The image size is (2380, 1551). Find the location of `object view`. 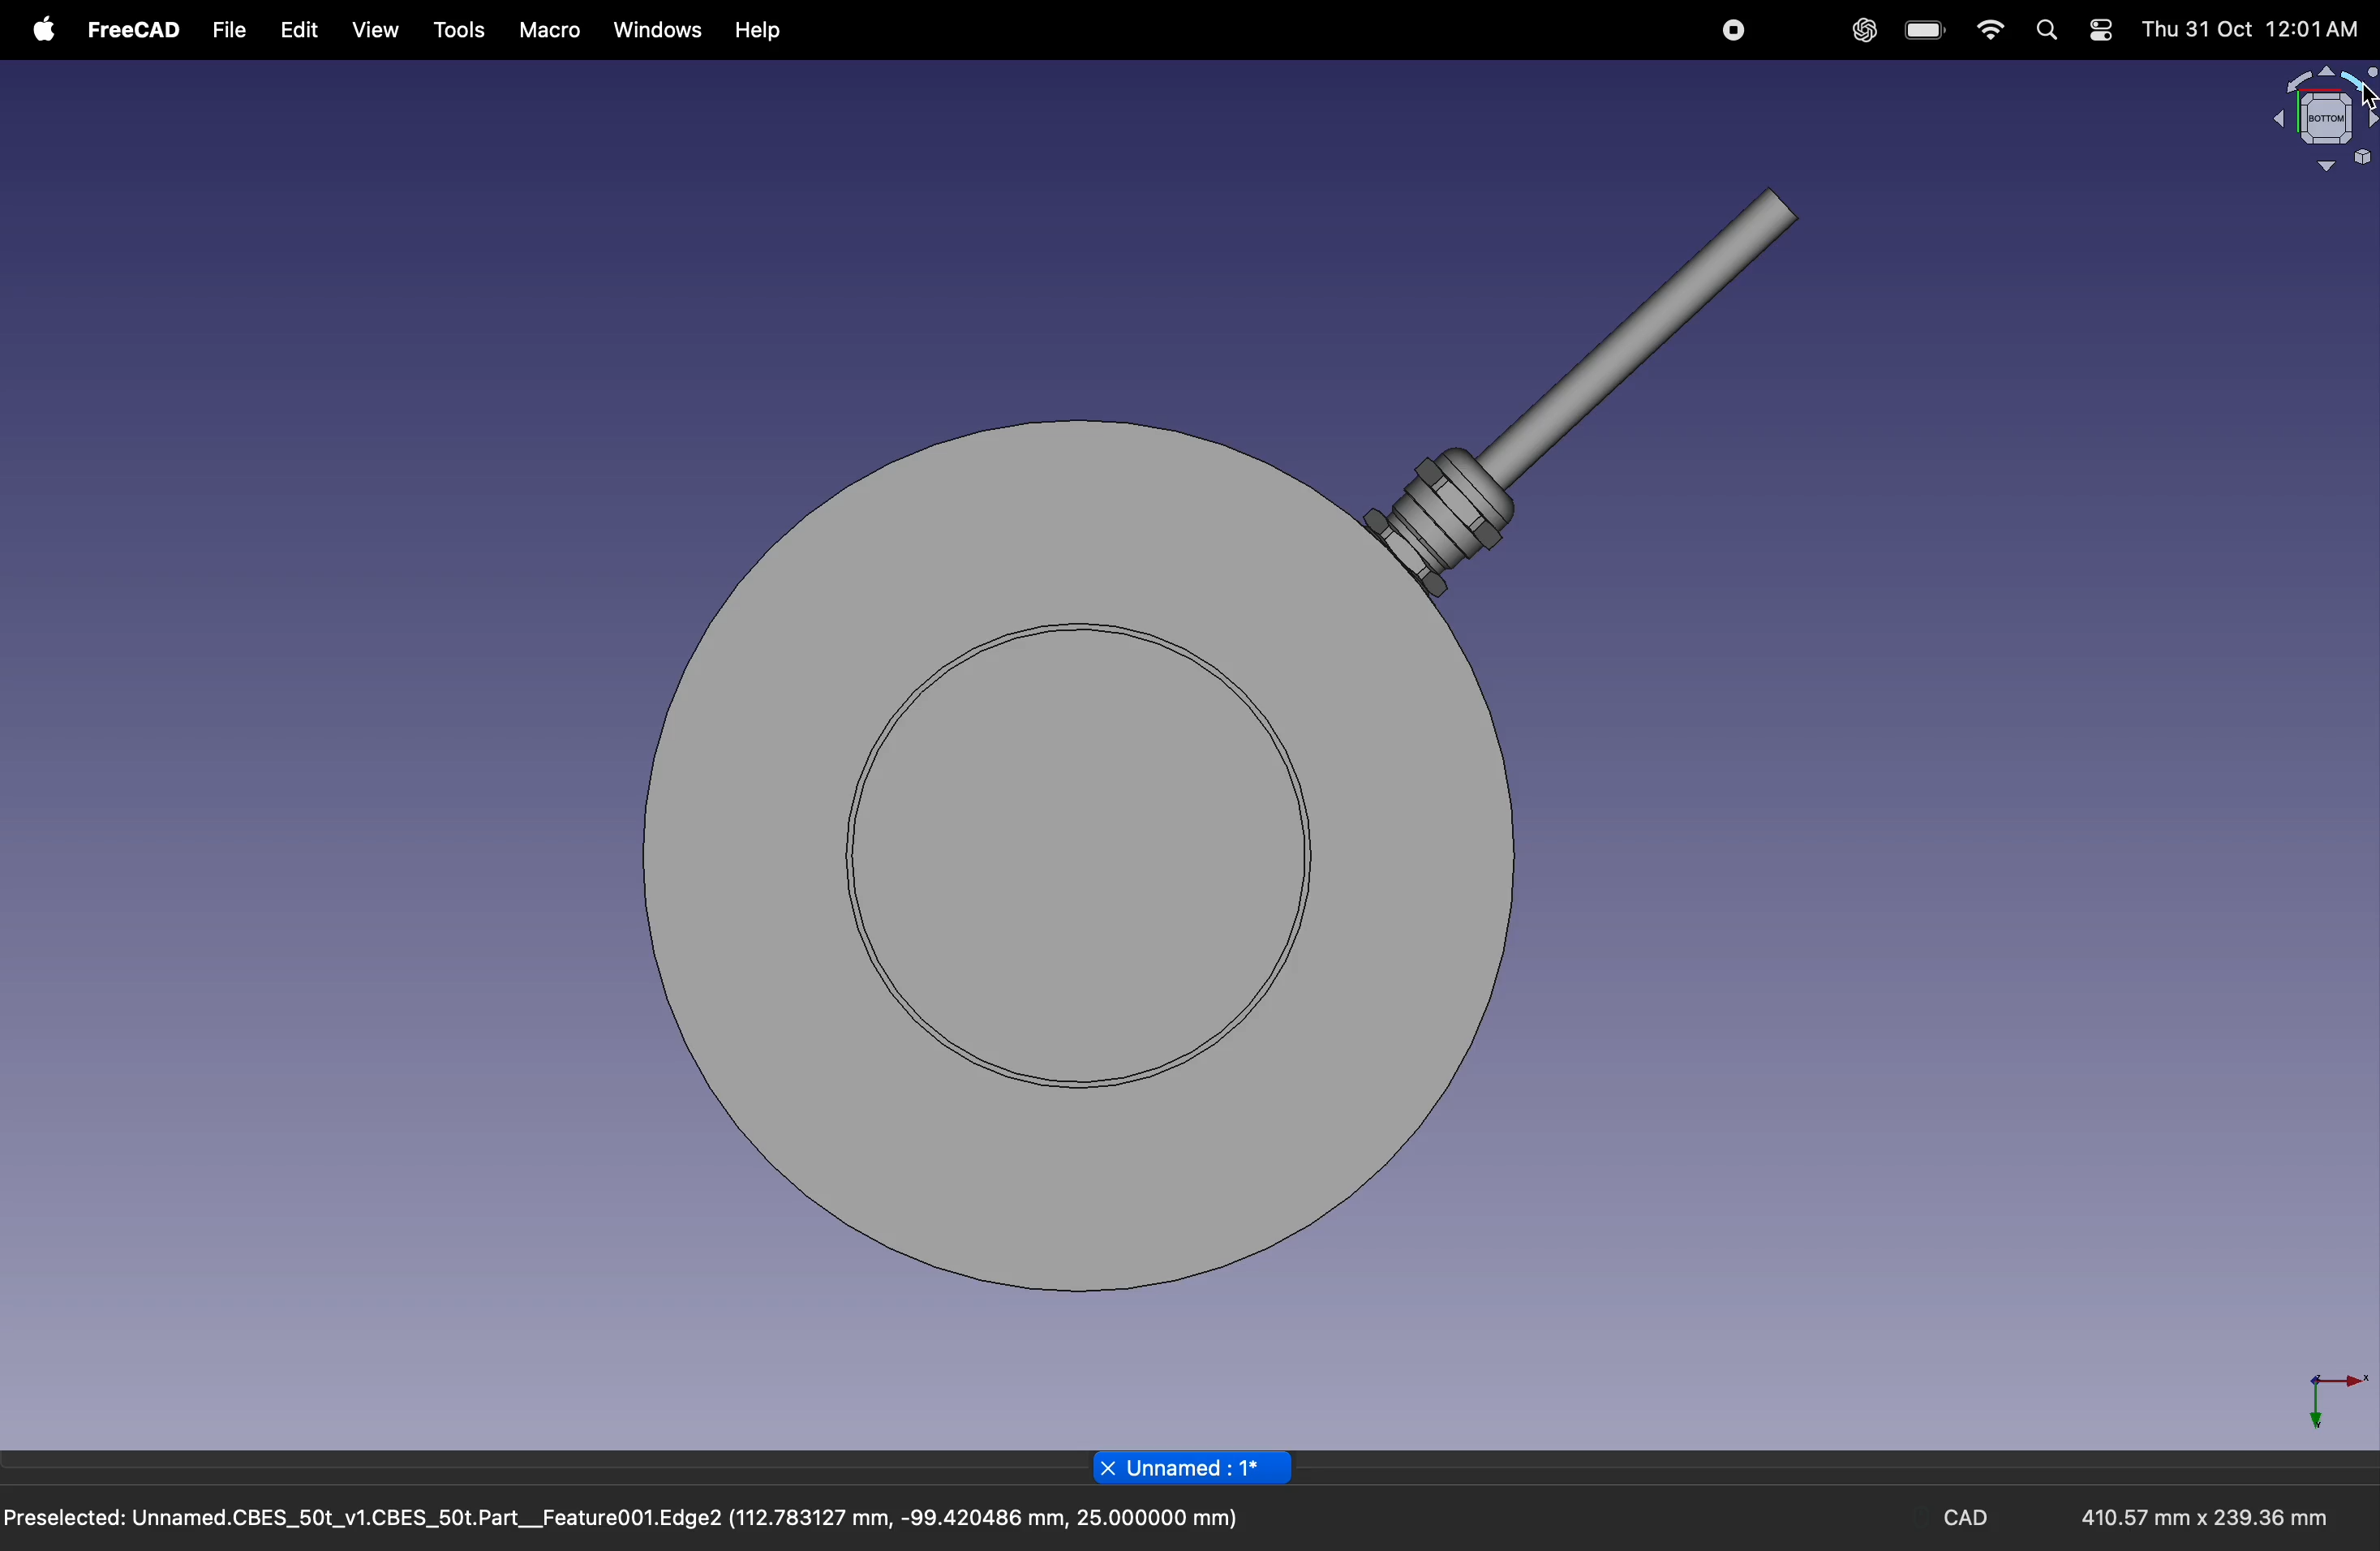

object view is located at coordinates (2321, 117).